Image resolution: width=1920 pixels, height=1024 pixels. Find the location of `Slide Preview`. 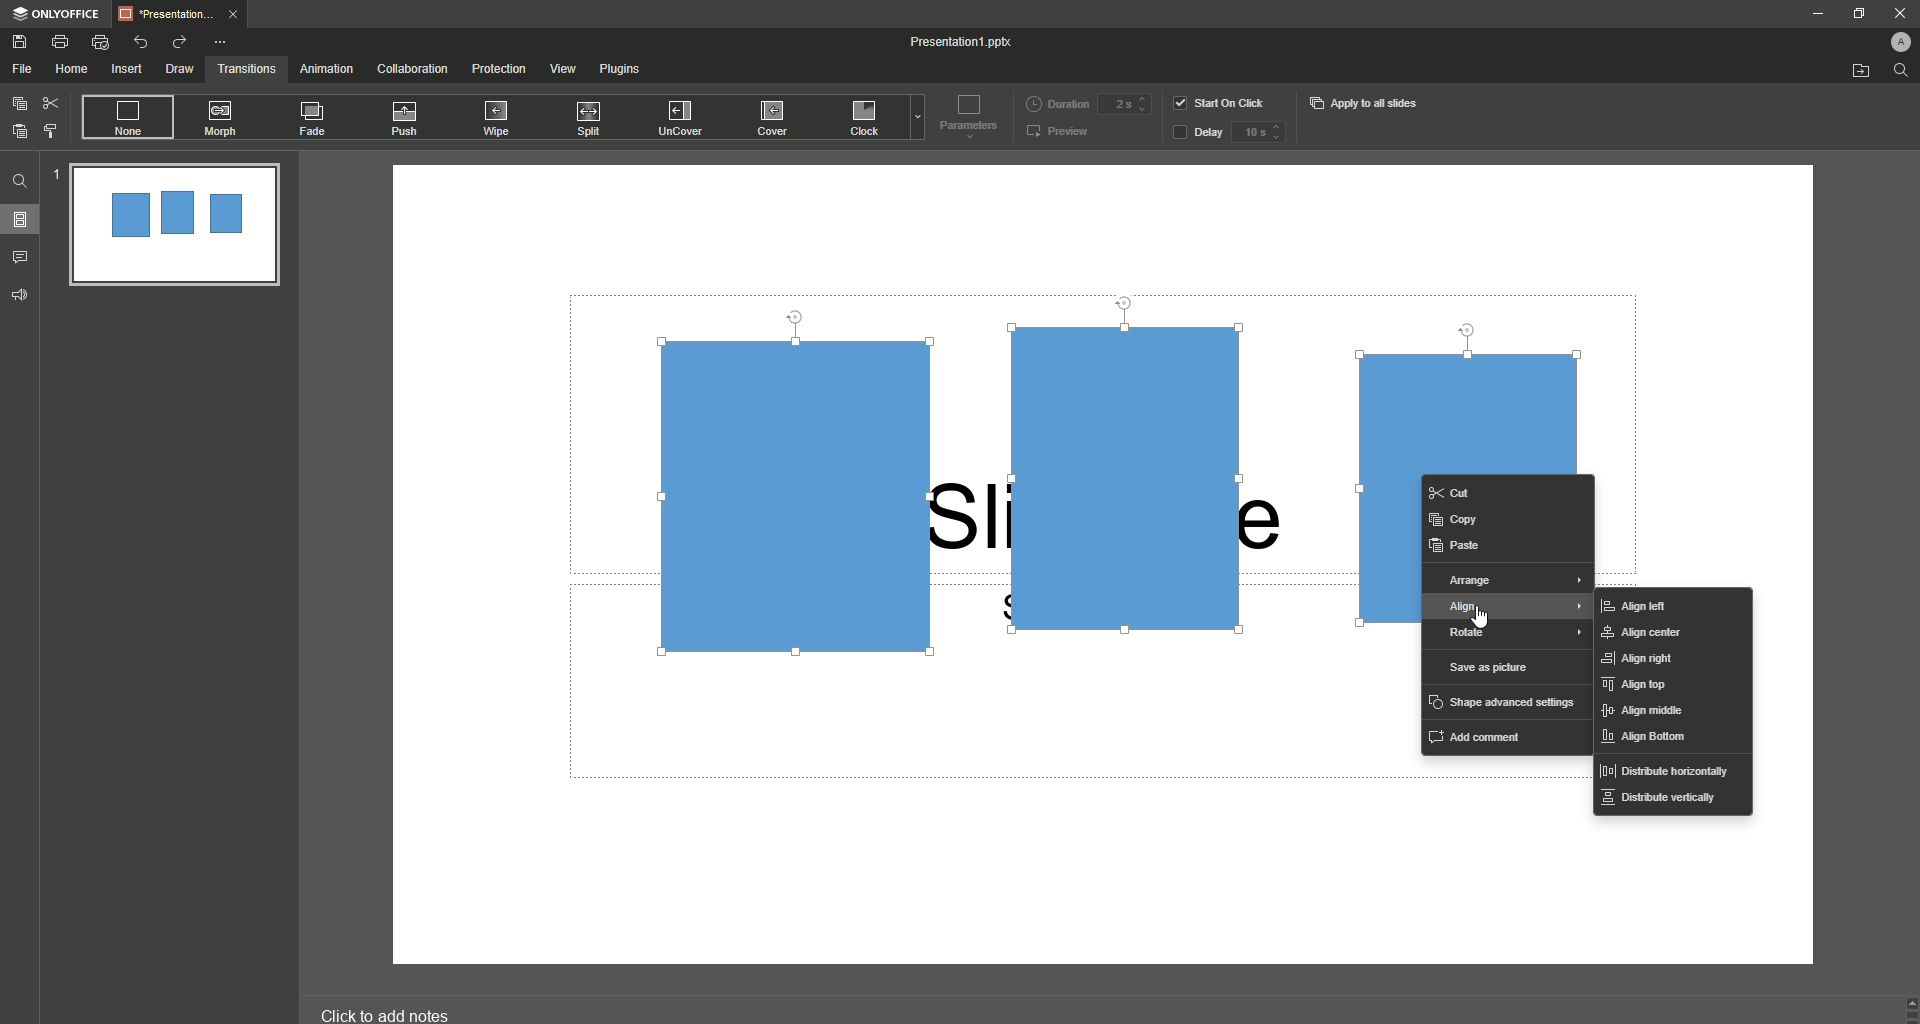

Slide Preview is located at coordinates (174, 227).